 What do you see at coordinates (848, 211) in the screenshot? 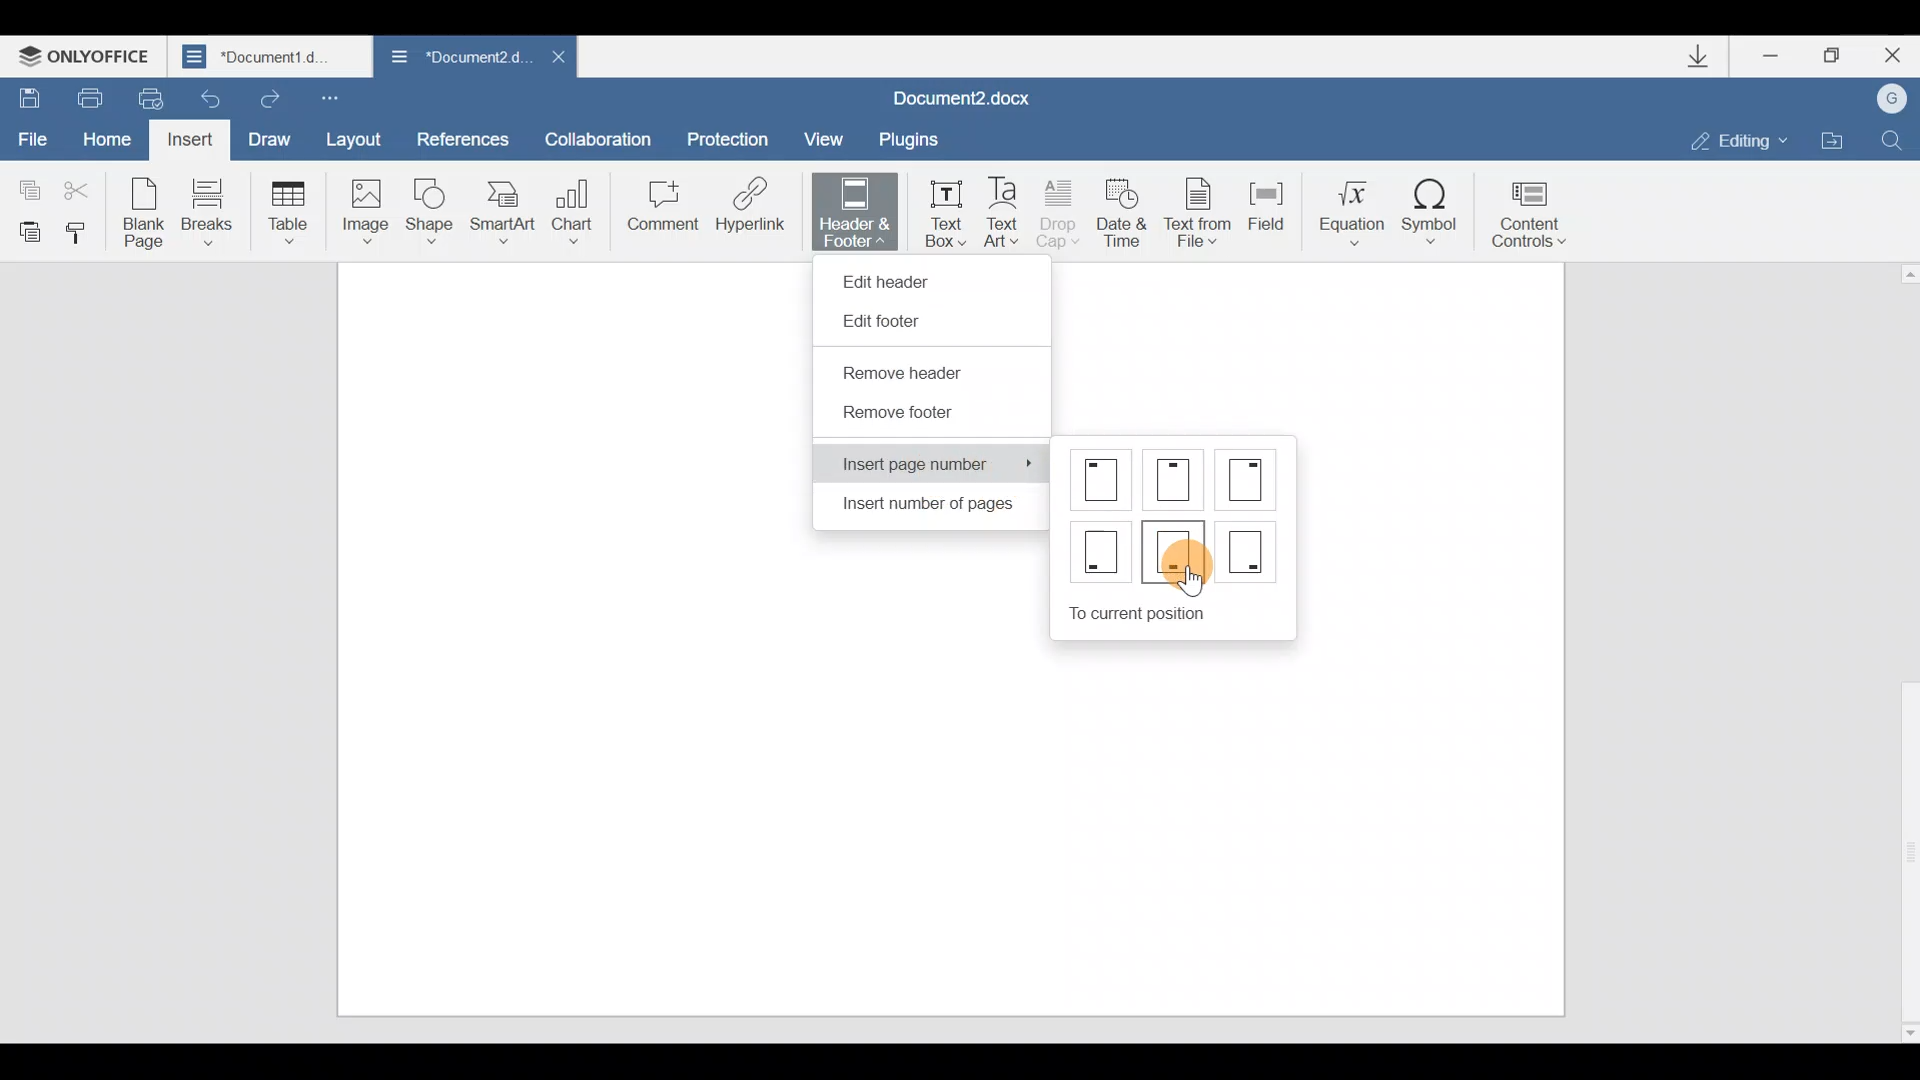
I see `Header & footer` at bounding box center [848, 211].